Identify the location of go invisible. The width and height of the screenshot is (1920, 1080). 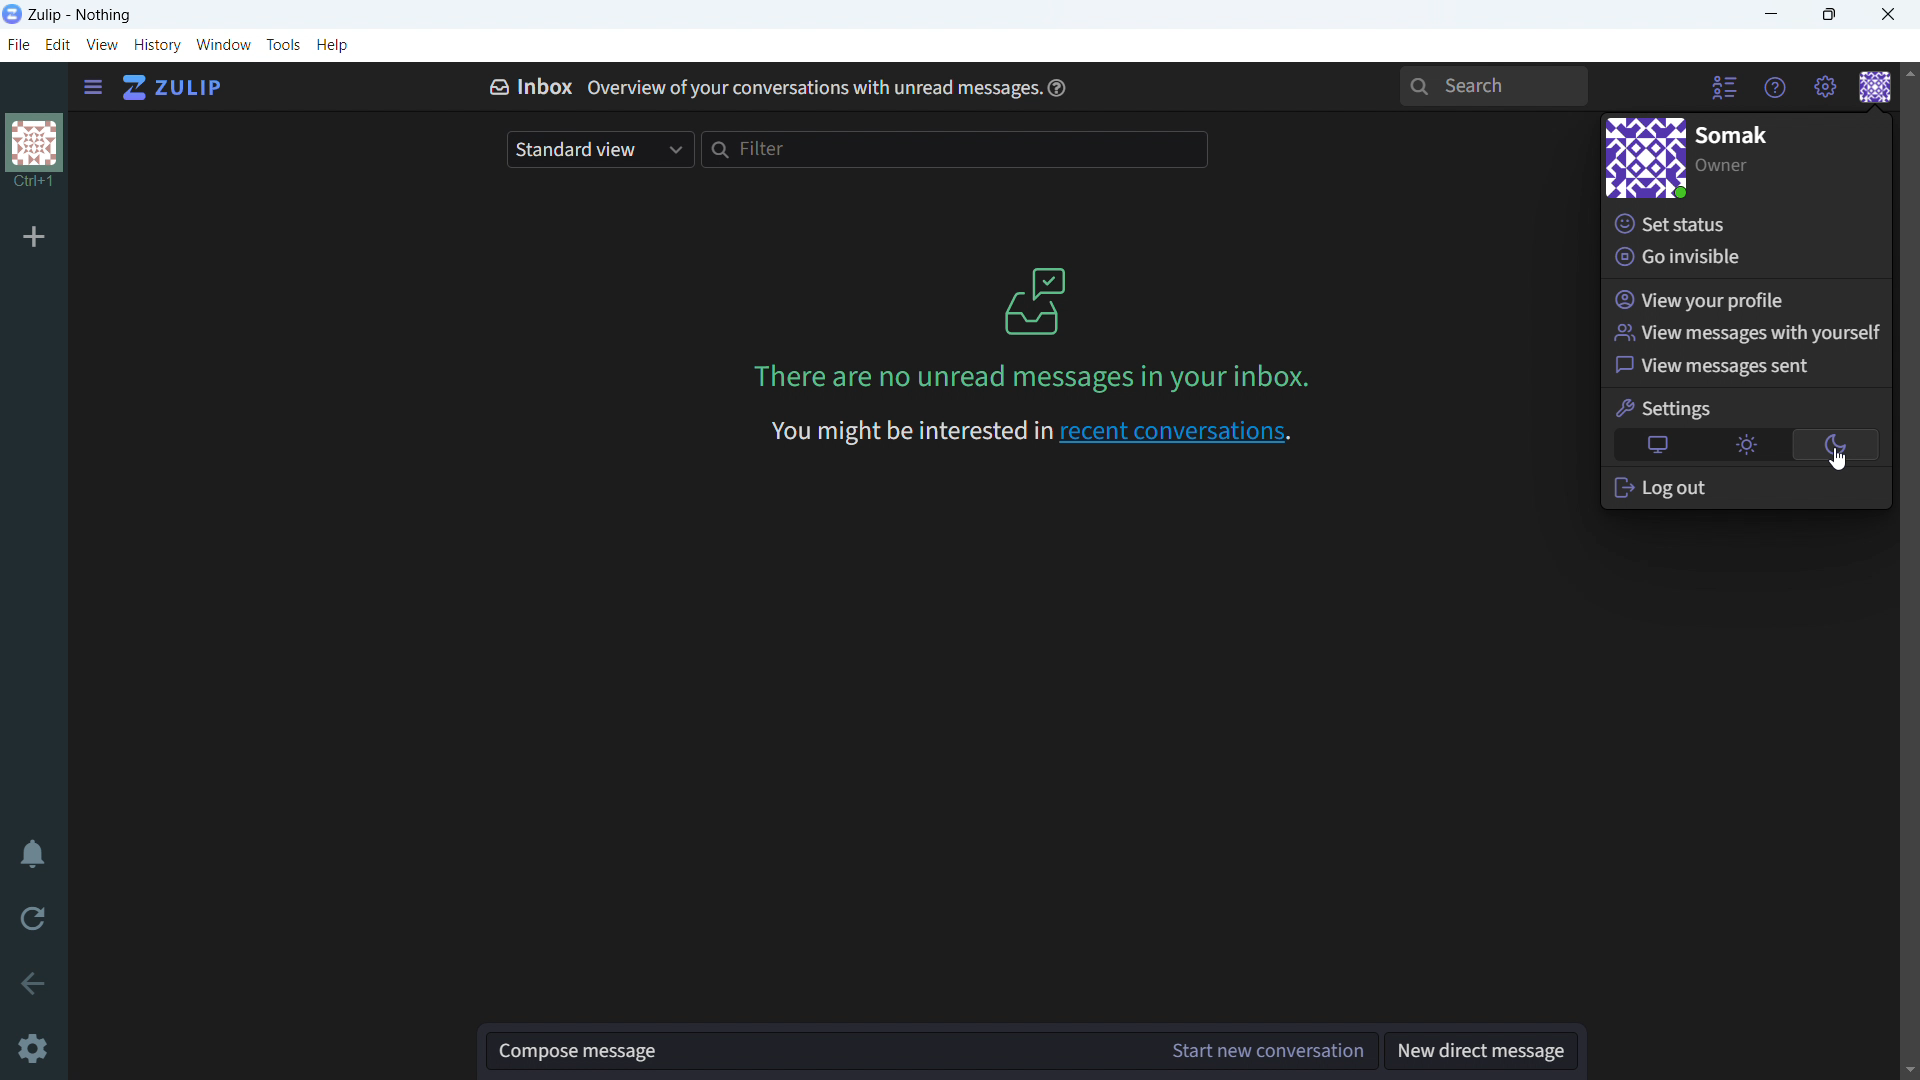
(1742, 256).